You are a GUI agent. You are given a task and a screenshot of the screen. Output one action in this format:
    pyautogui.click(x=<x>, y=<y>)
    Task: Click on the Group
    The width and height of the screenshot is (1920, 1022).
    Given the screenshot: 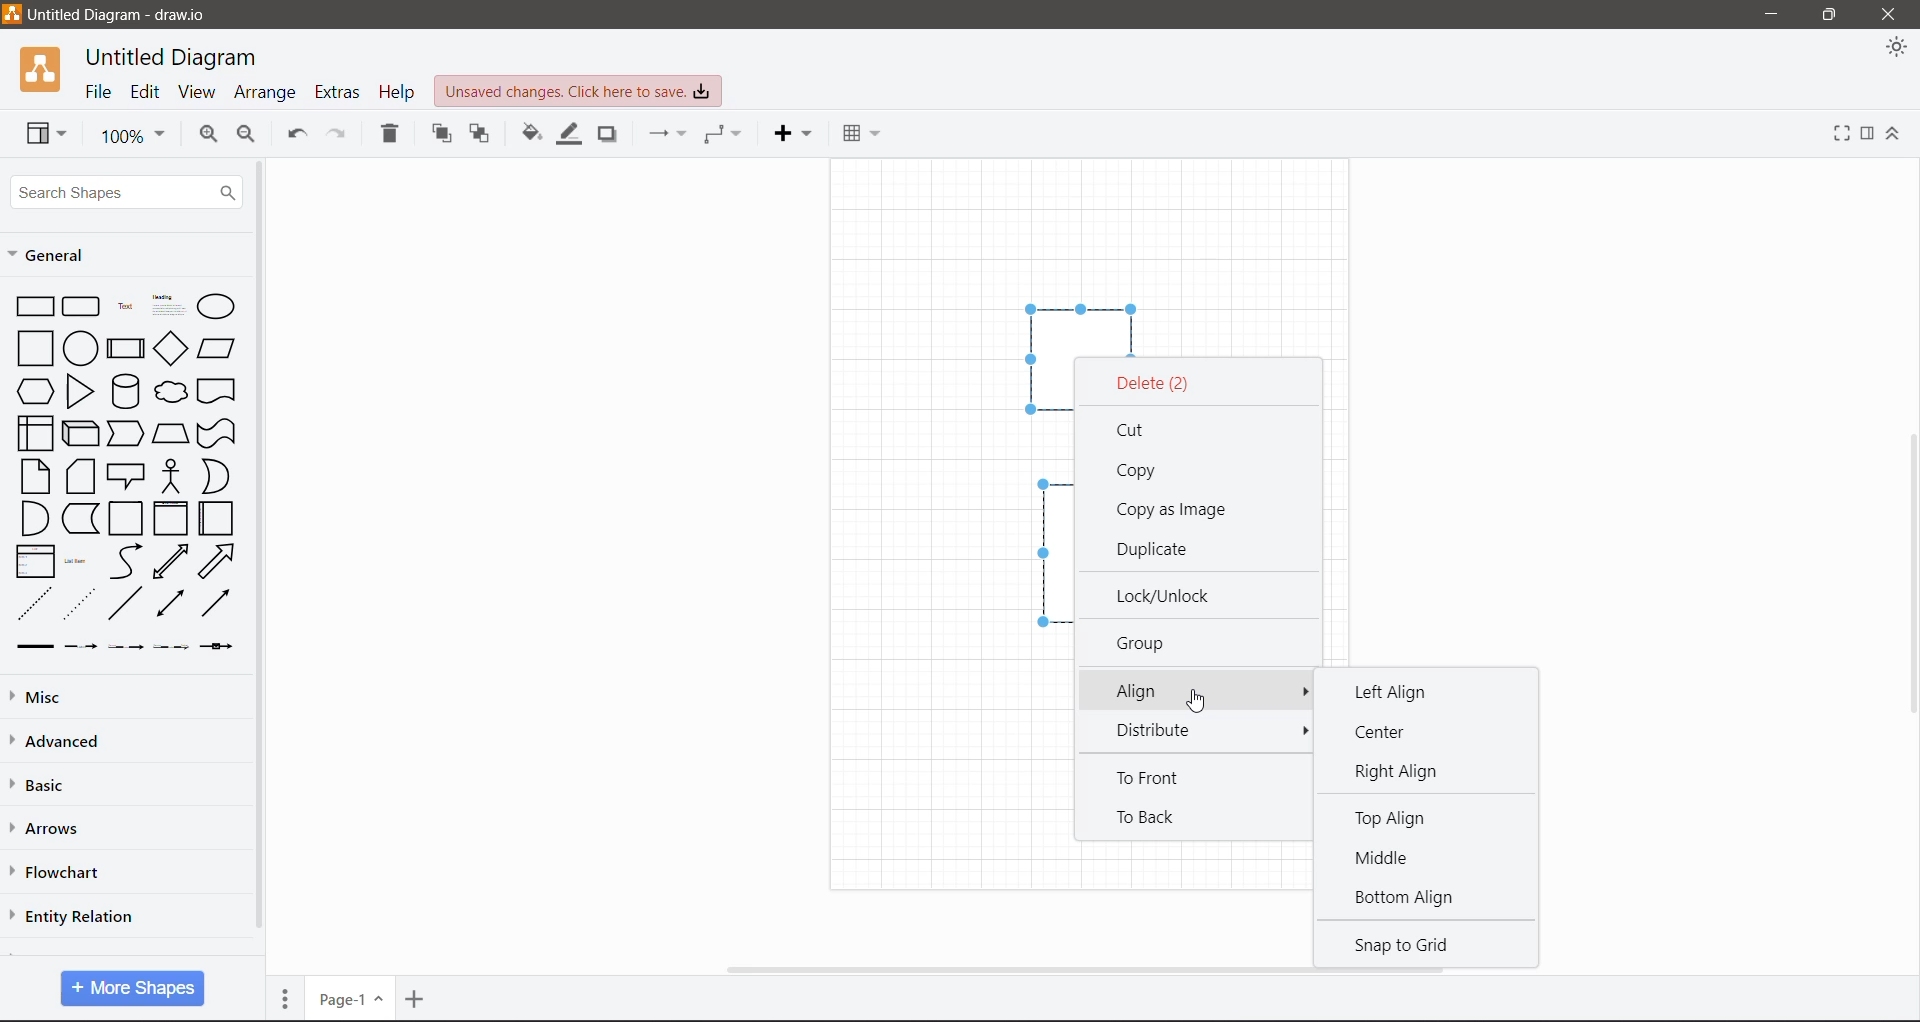 What is the action you would take?
    pyautogui.click(x=1148, y=642)
    